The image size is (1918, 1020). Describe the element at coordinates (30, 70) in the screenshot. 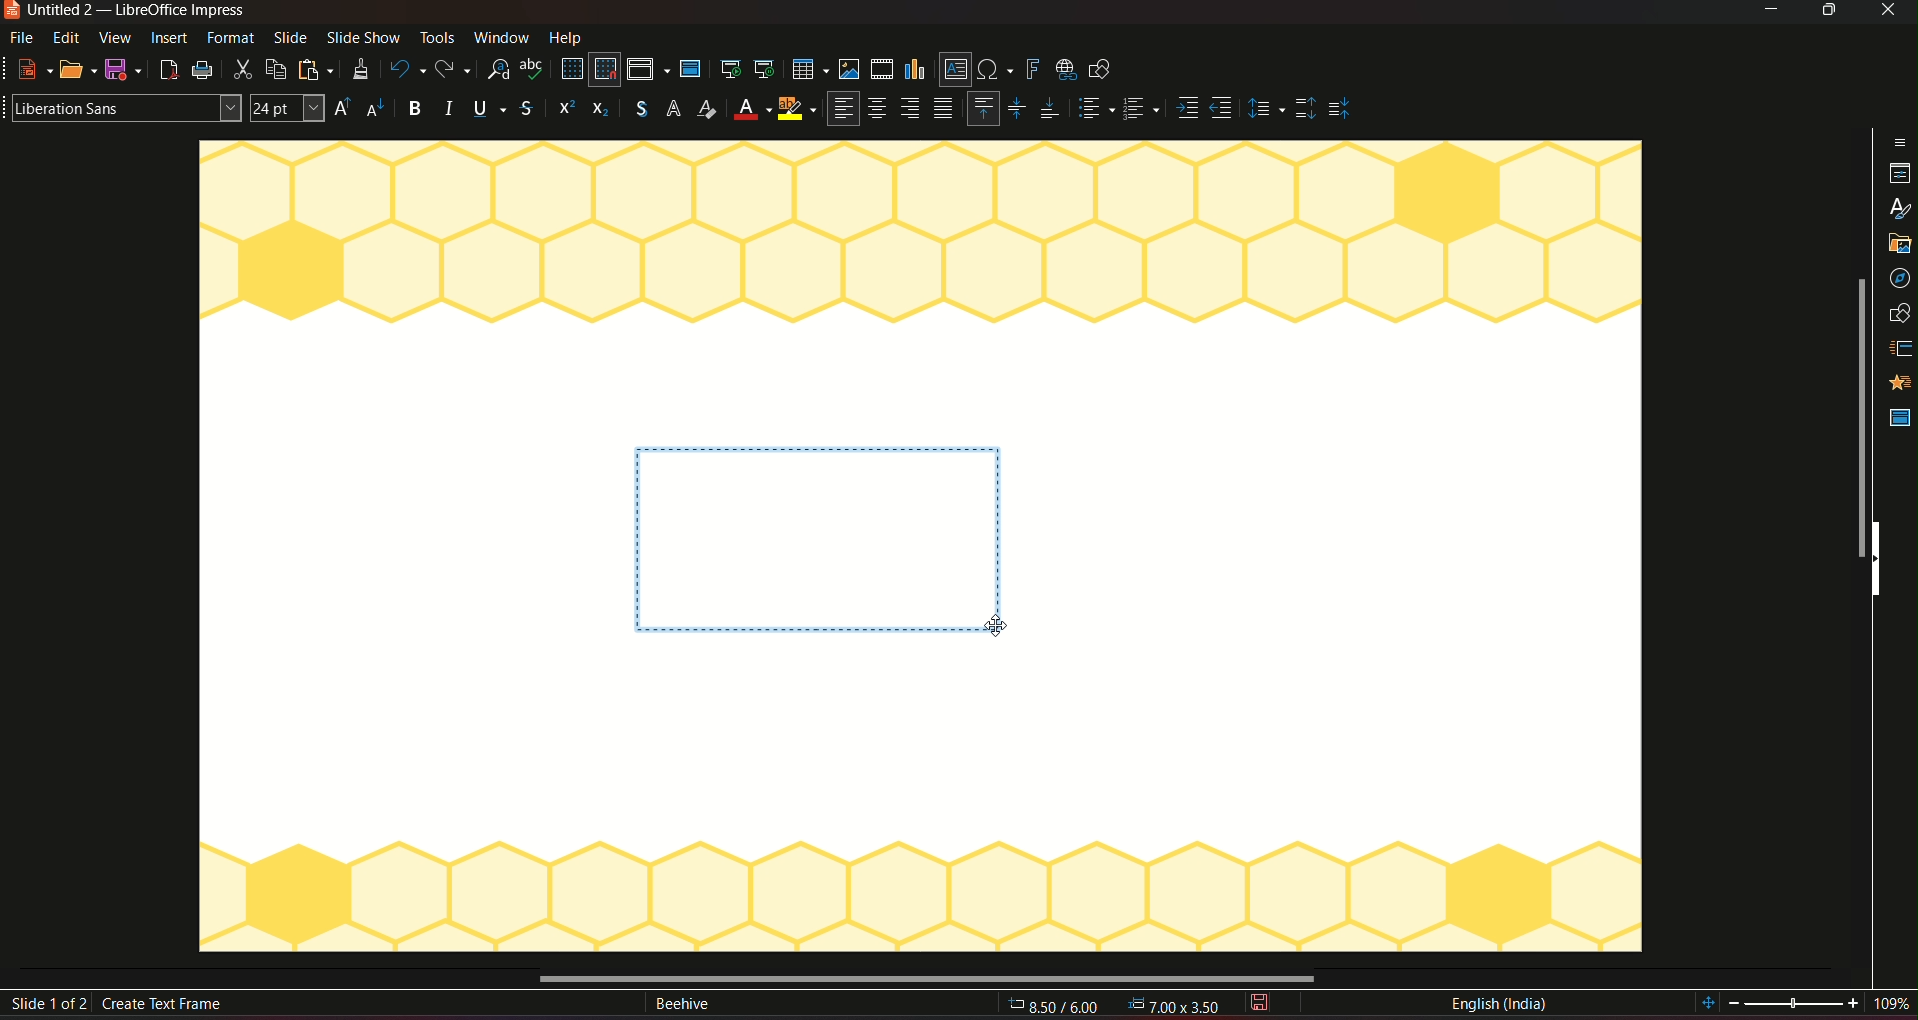

I see `new` at that location.